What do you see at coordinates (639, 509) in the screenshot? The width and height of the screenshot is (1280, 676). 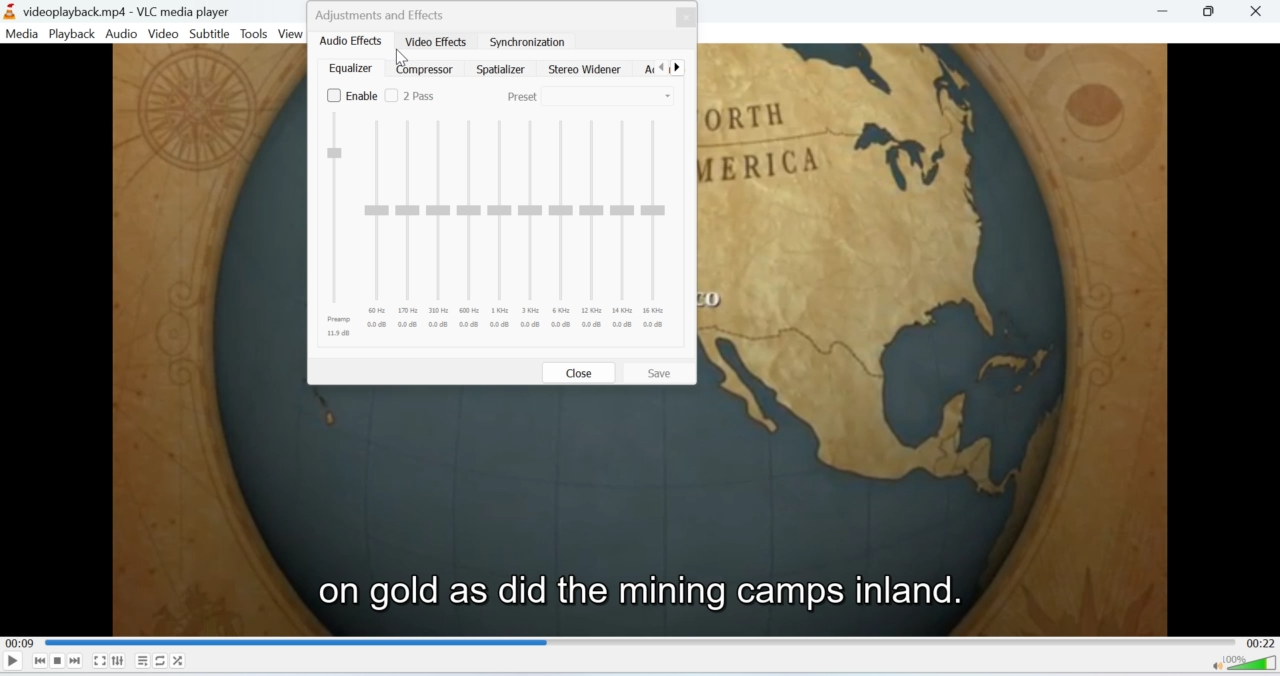 I see `video playback` at bounding box center [639, 509].